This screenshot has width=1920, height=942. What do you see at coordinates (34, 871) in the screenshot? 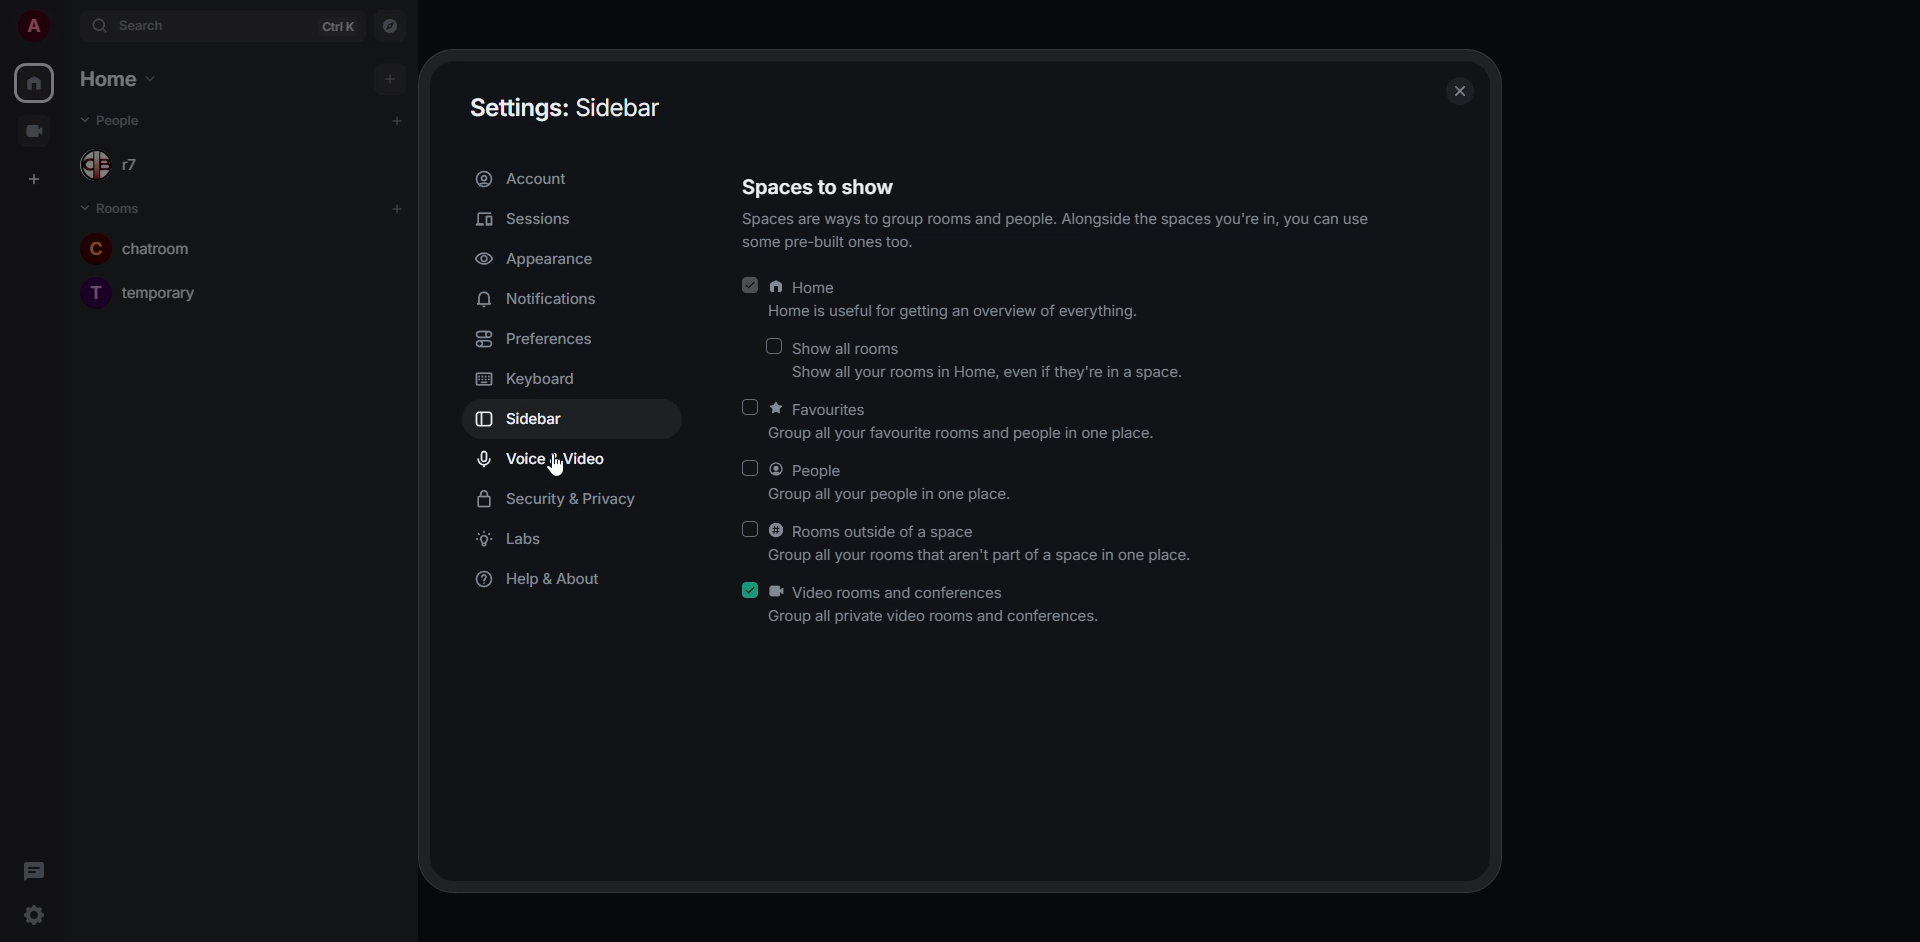
I see `threads` at bounding box center [34, 871].